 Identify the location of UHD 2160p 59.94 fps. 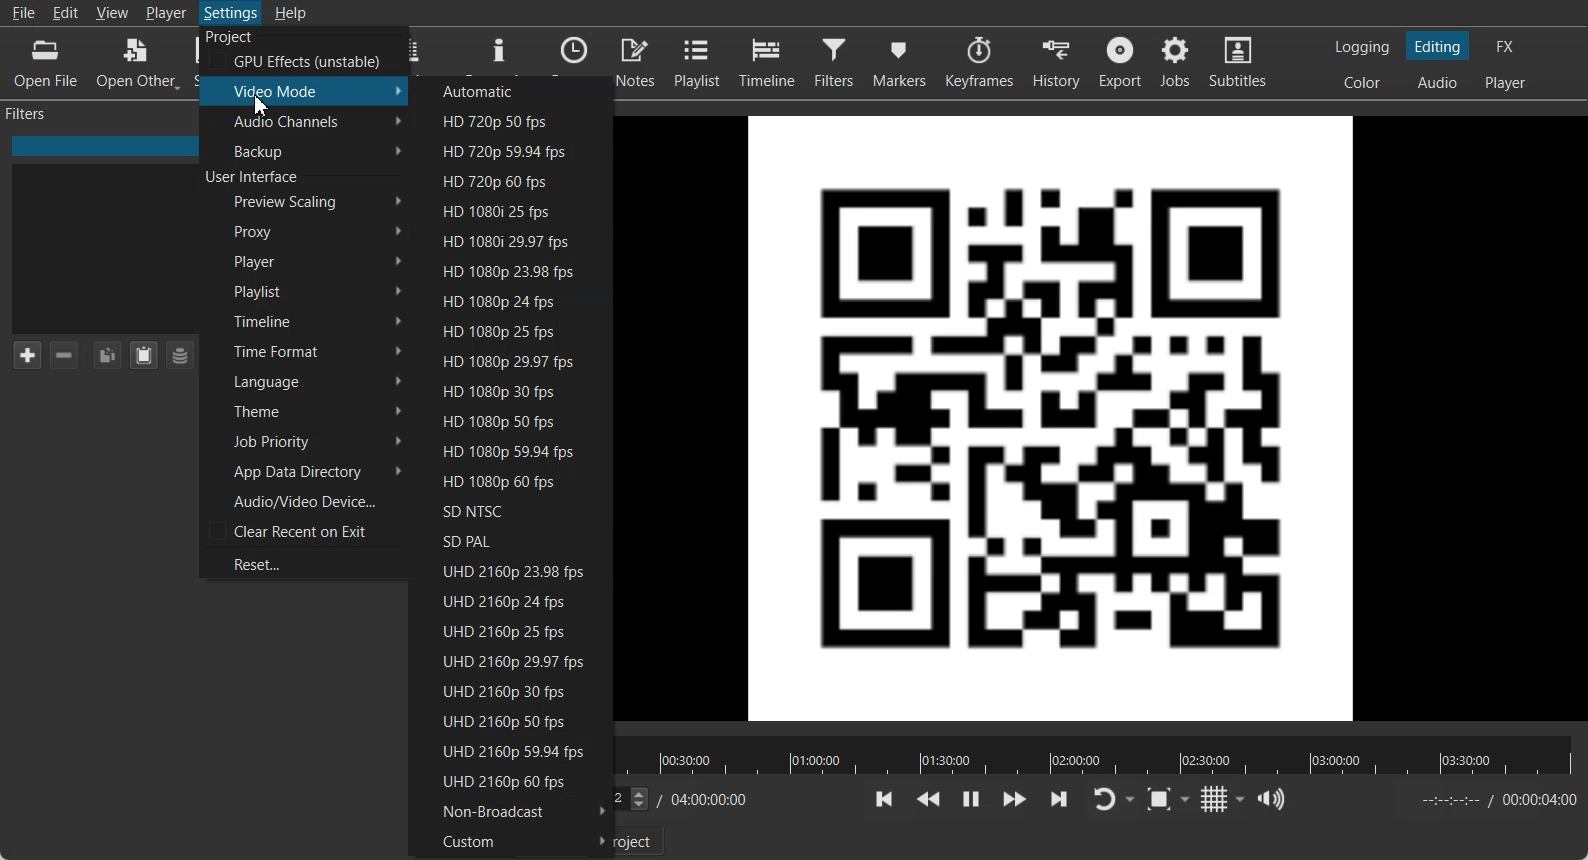
(504, 752).